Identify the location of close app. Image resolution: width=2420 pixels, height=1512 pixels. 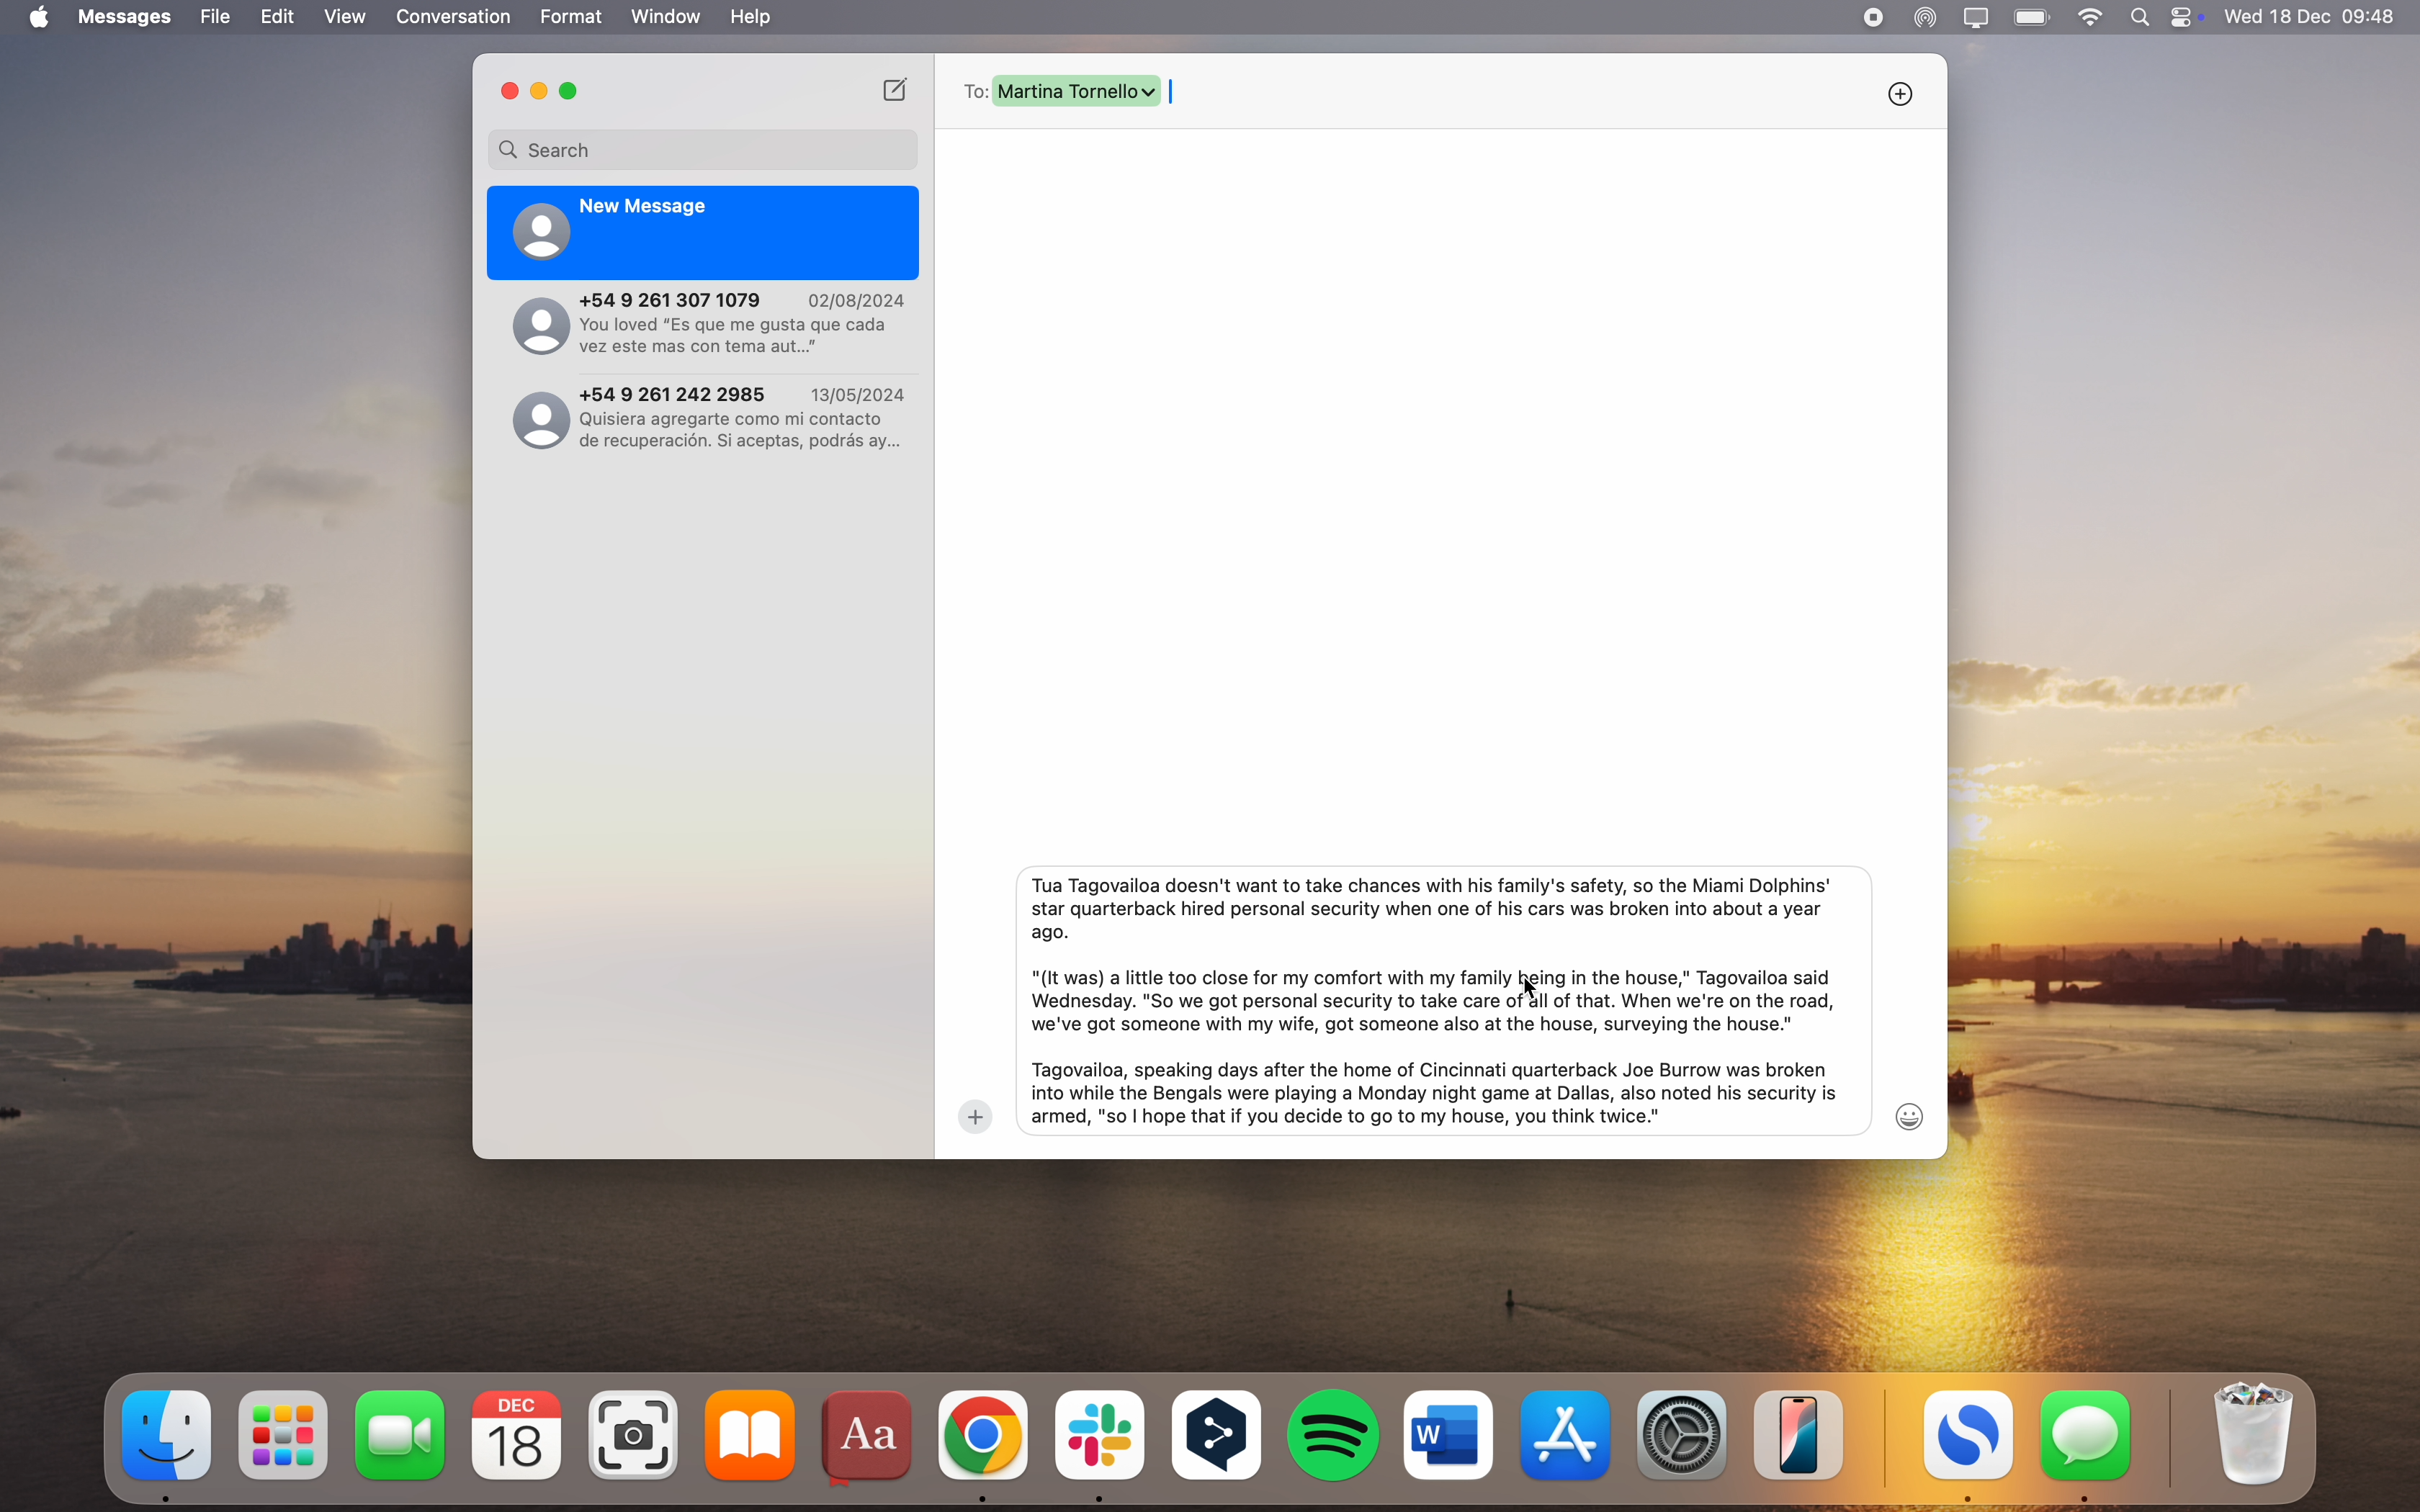
(507, 90).